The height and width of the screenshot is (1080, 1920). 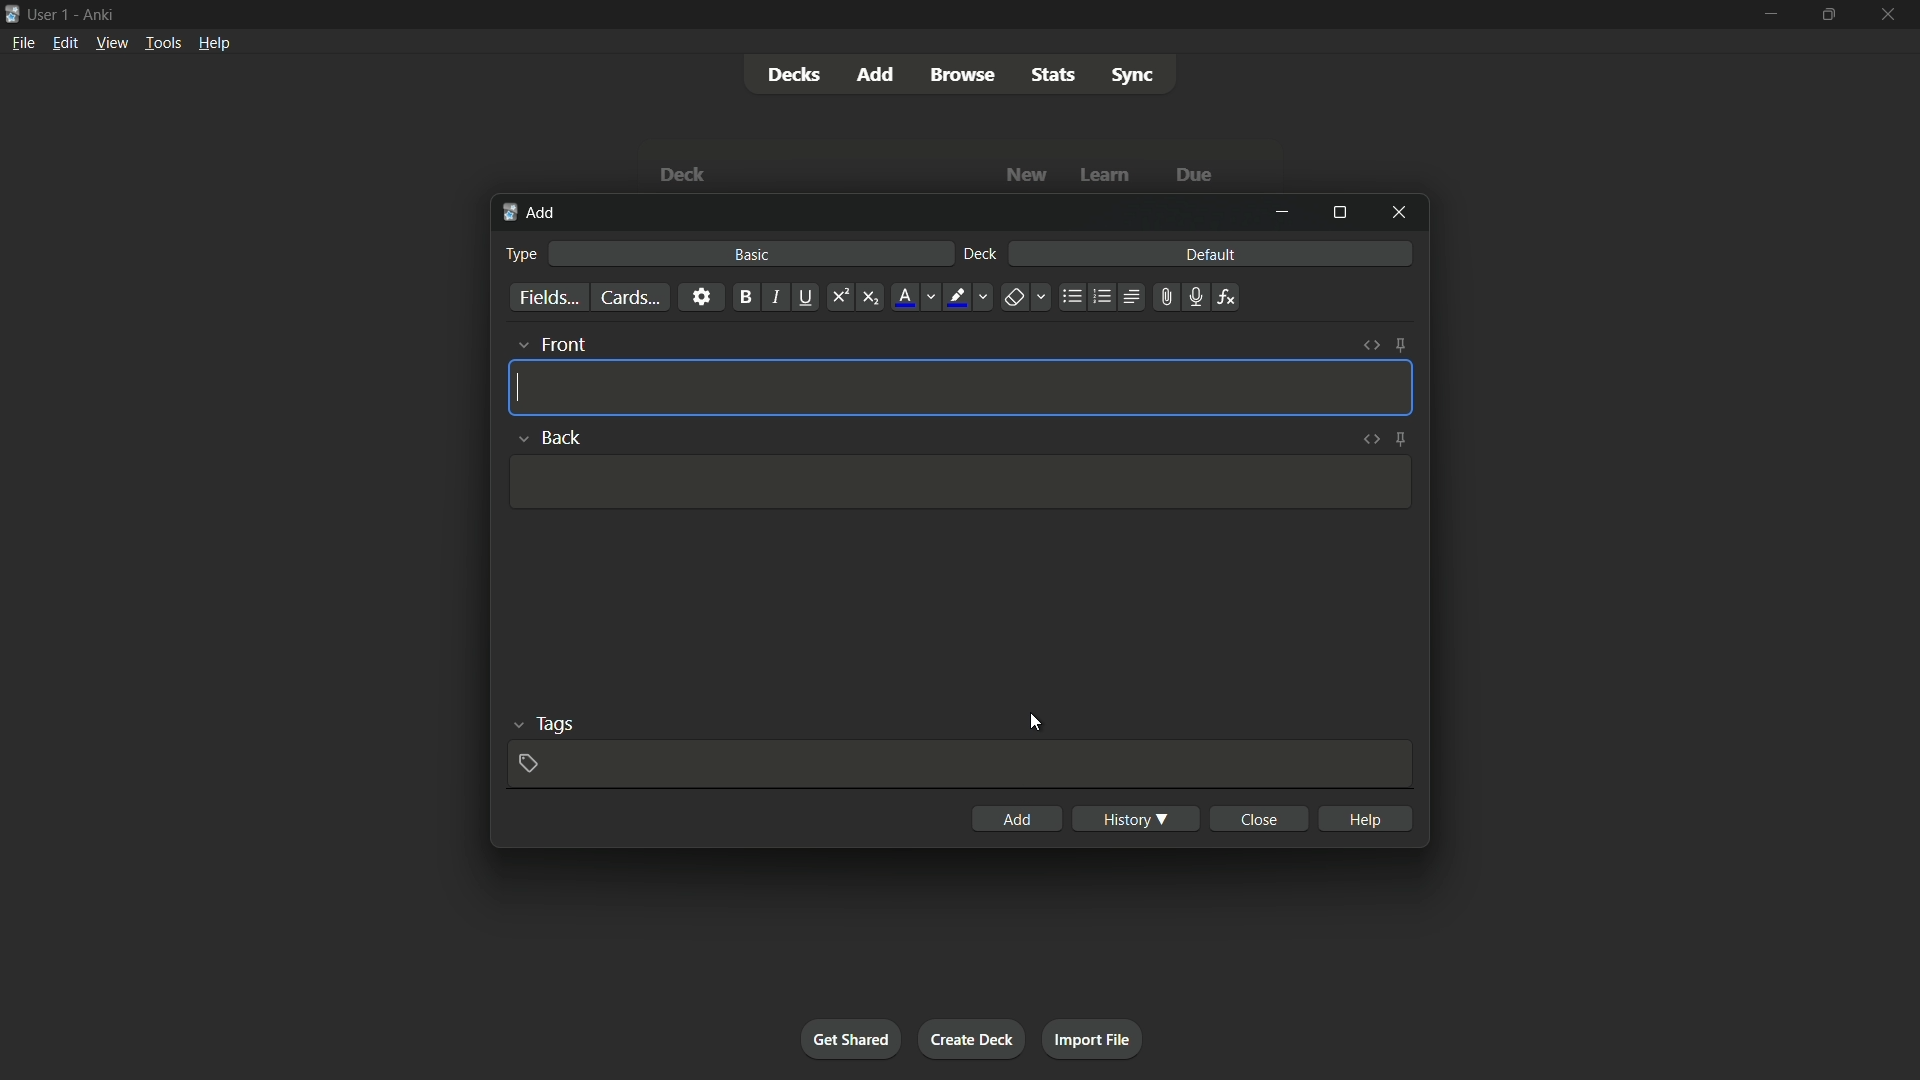 What do you see at coordinates (548, 296) in the screenshot?
I see `fields` at bounding box center [548, 296].